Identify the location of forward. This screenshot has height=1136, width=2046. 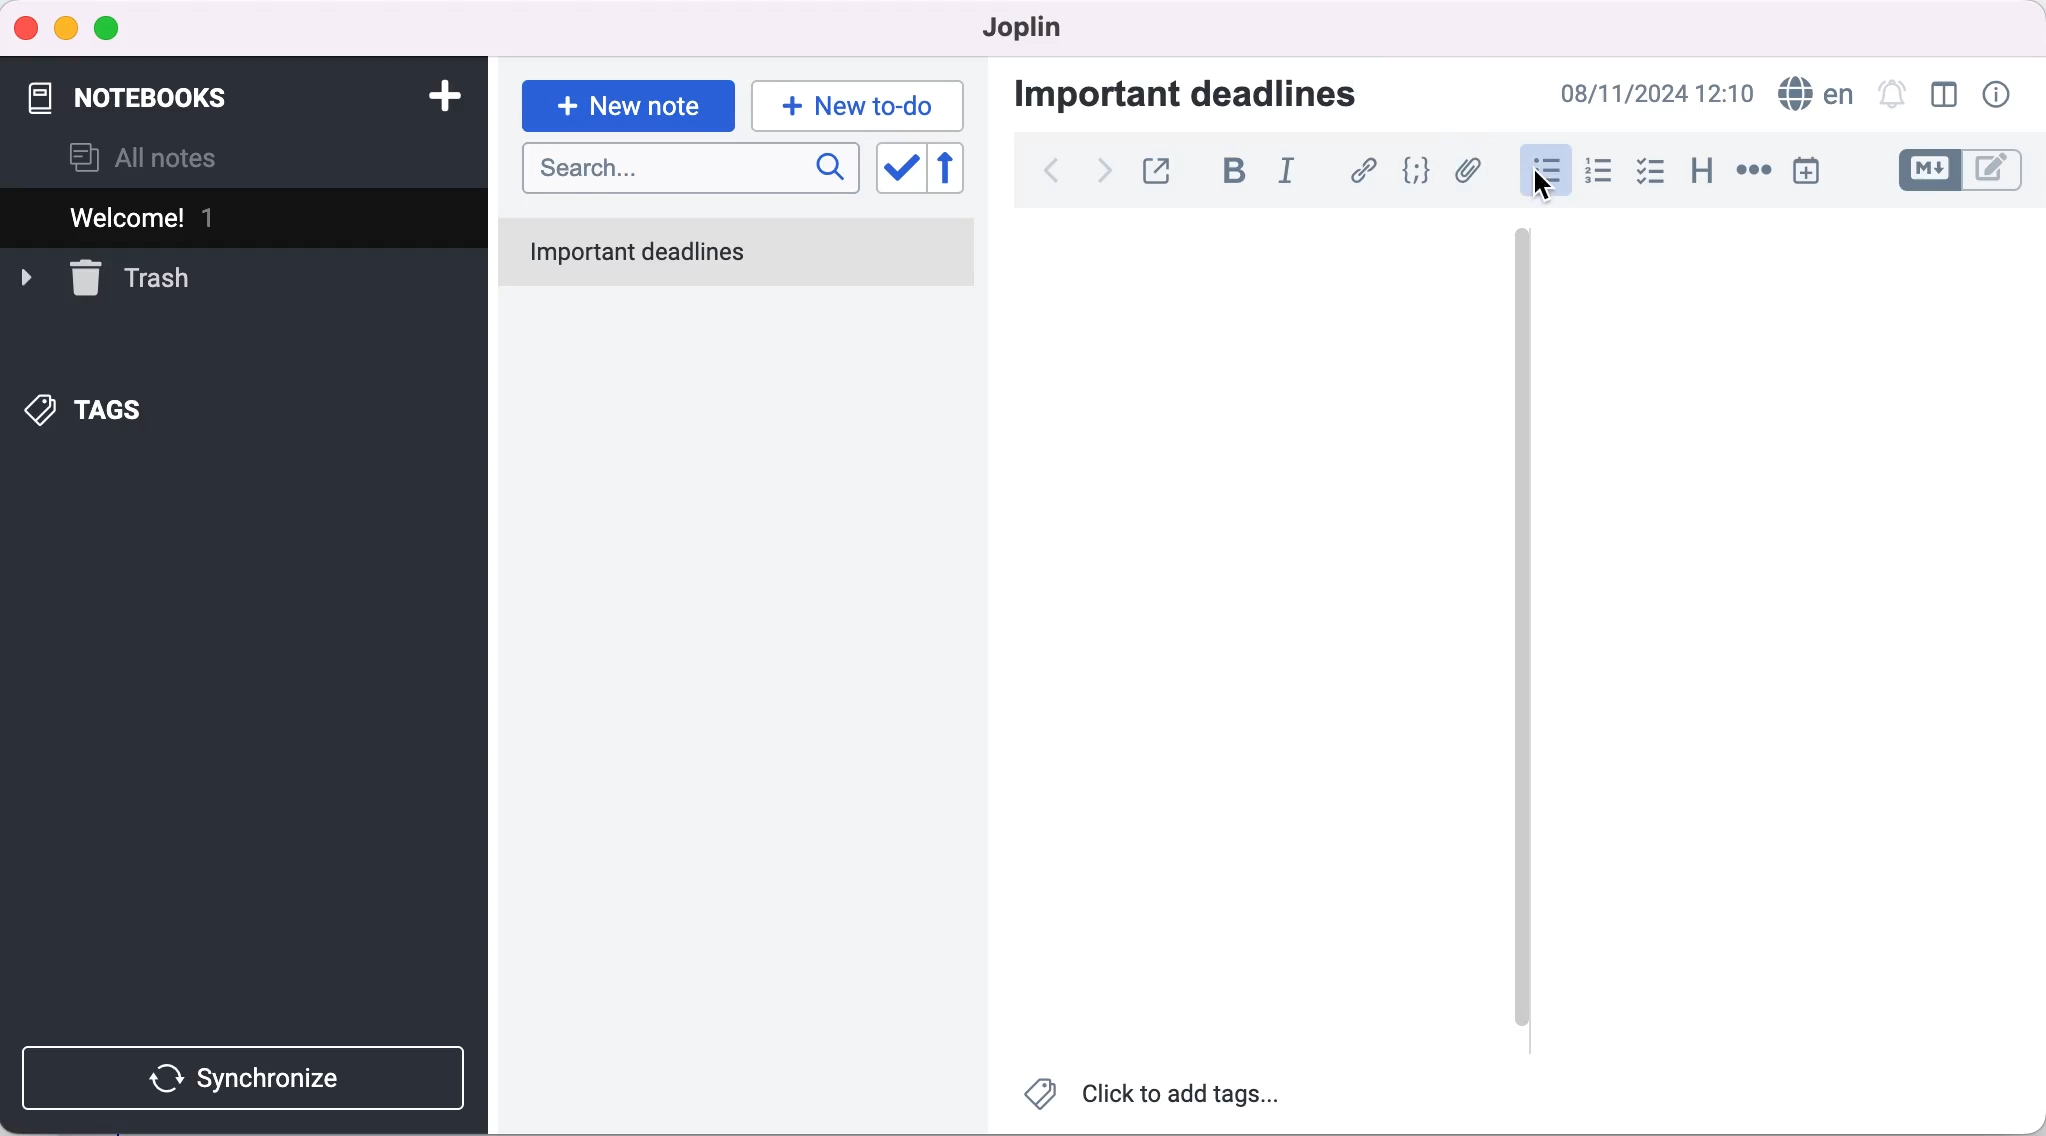
(1104, 171).